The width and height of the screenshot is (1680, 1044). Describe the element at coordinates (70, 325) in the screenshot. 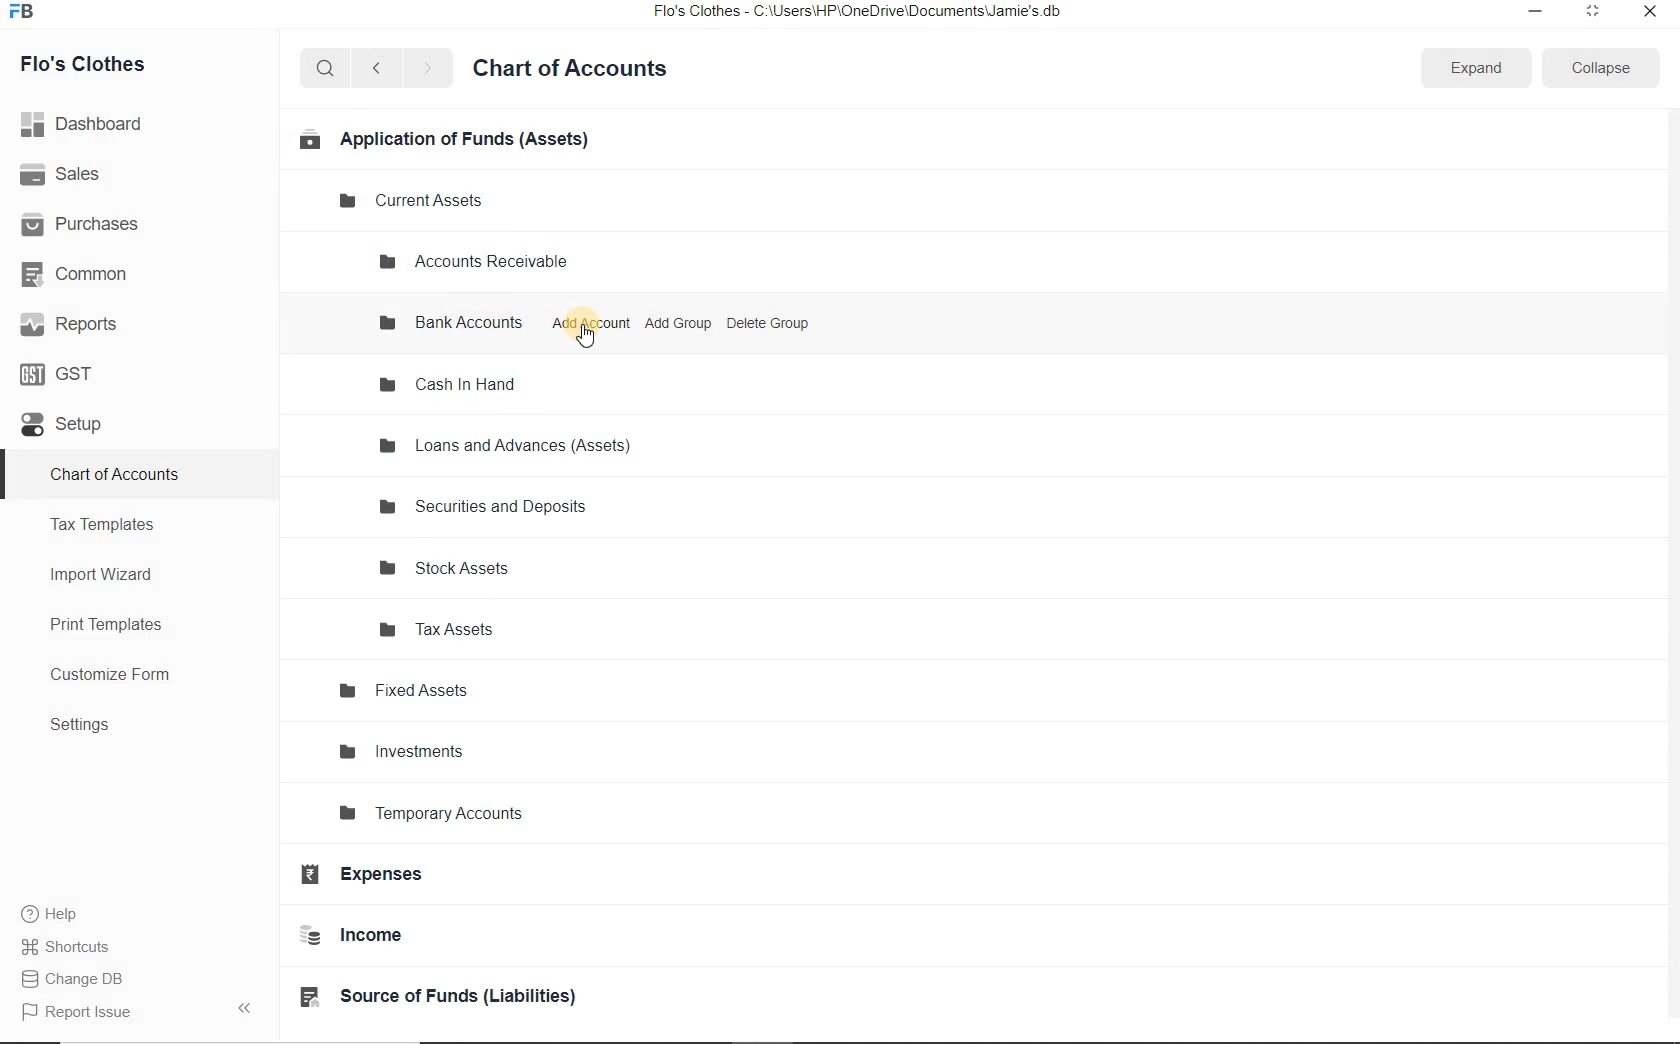

I see `Reports` at that location.